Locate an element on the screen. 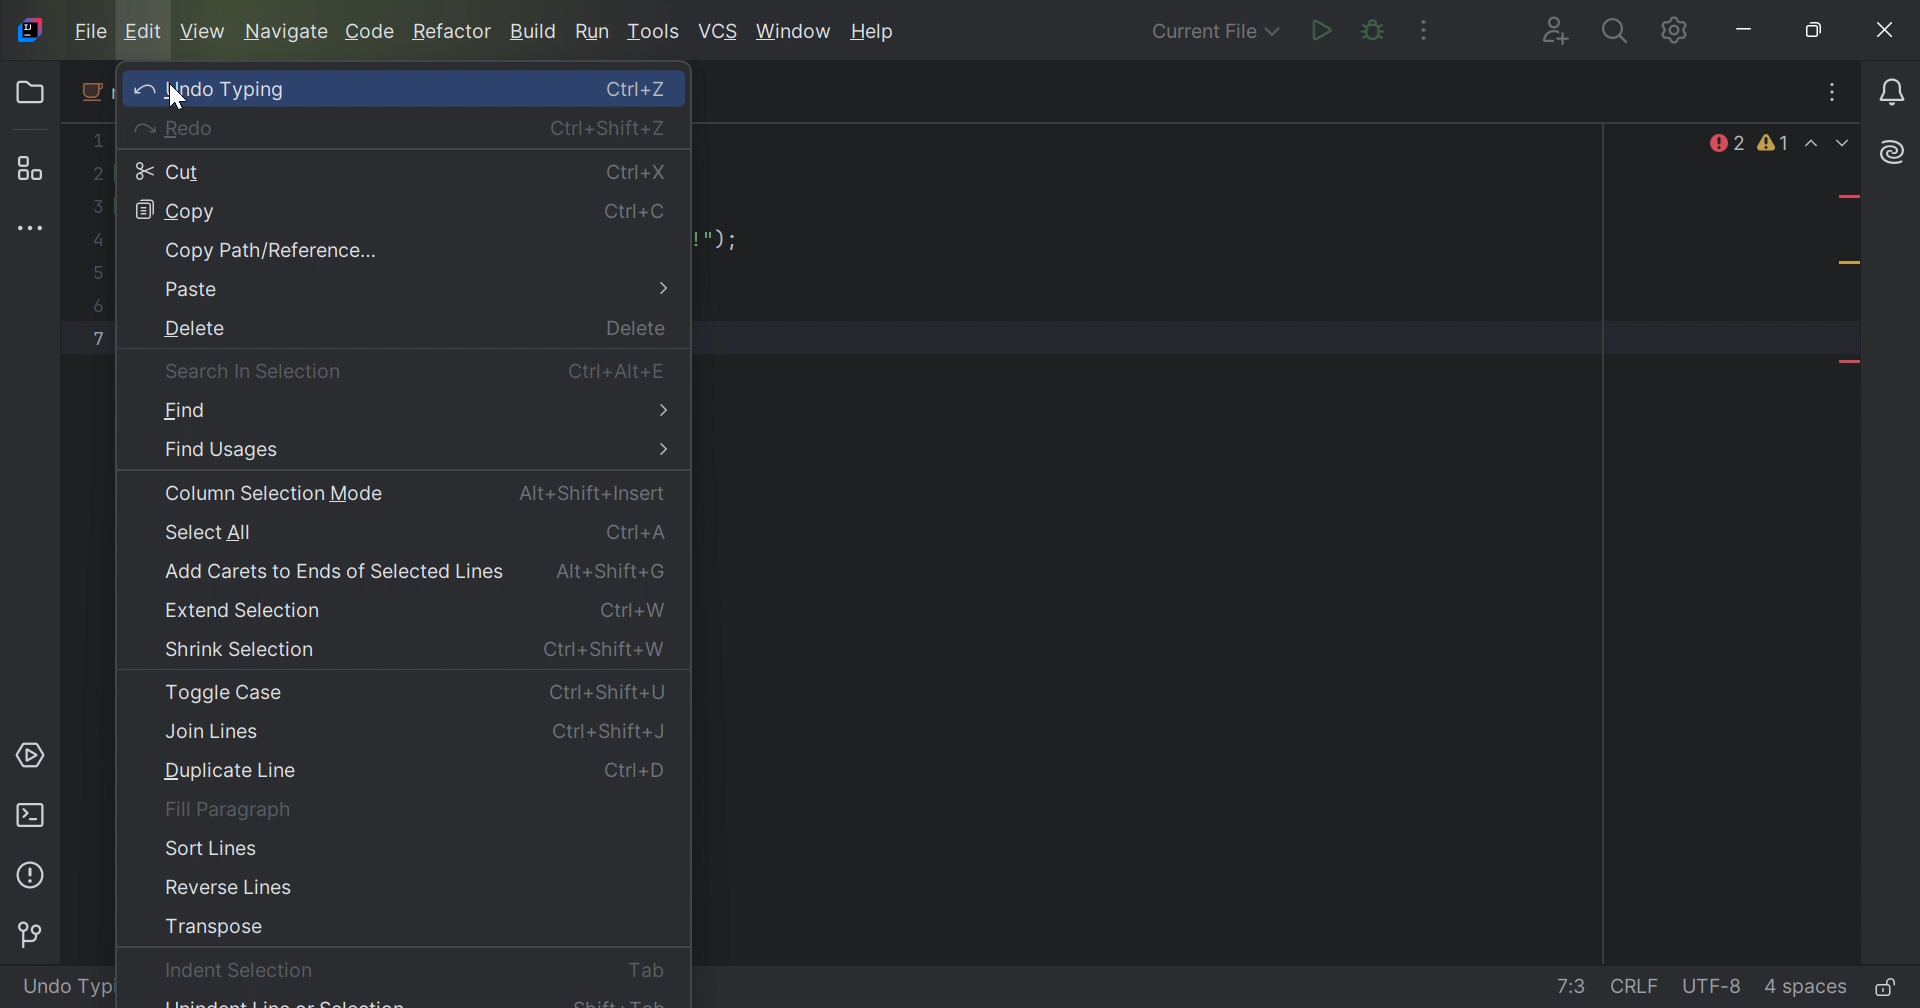  More Actions is located at coordinates (1428, 30).